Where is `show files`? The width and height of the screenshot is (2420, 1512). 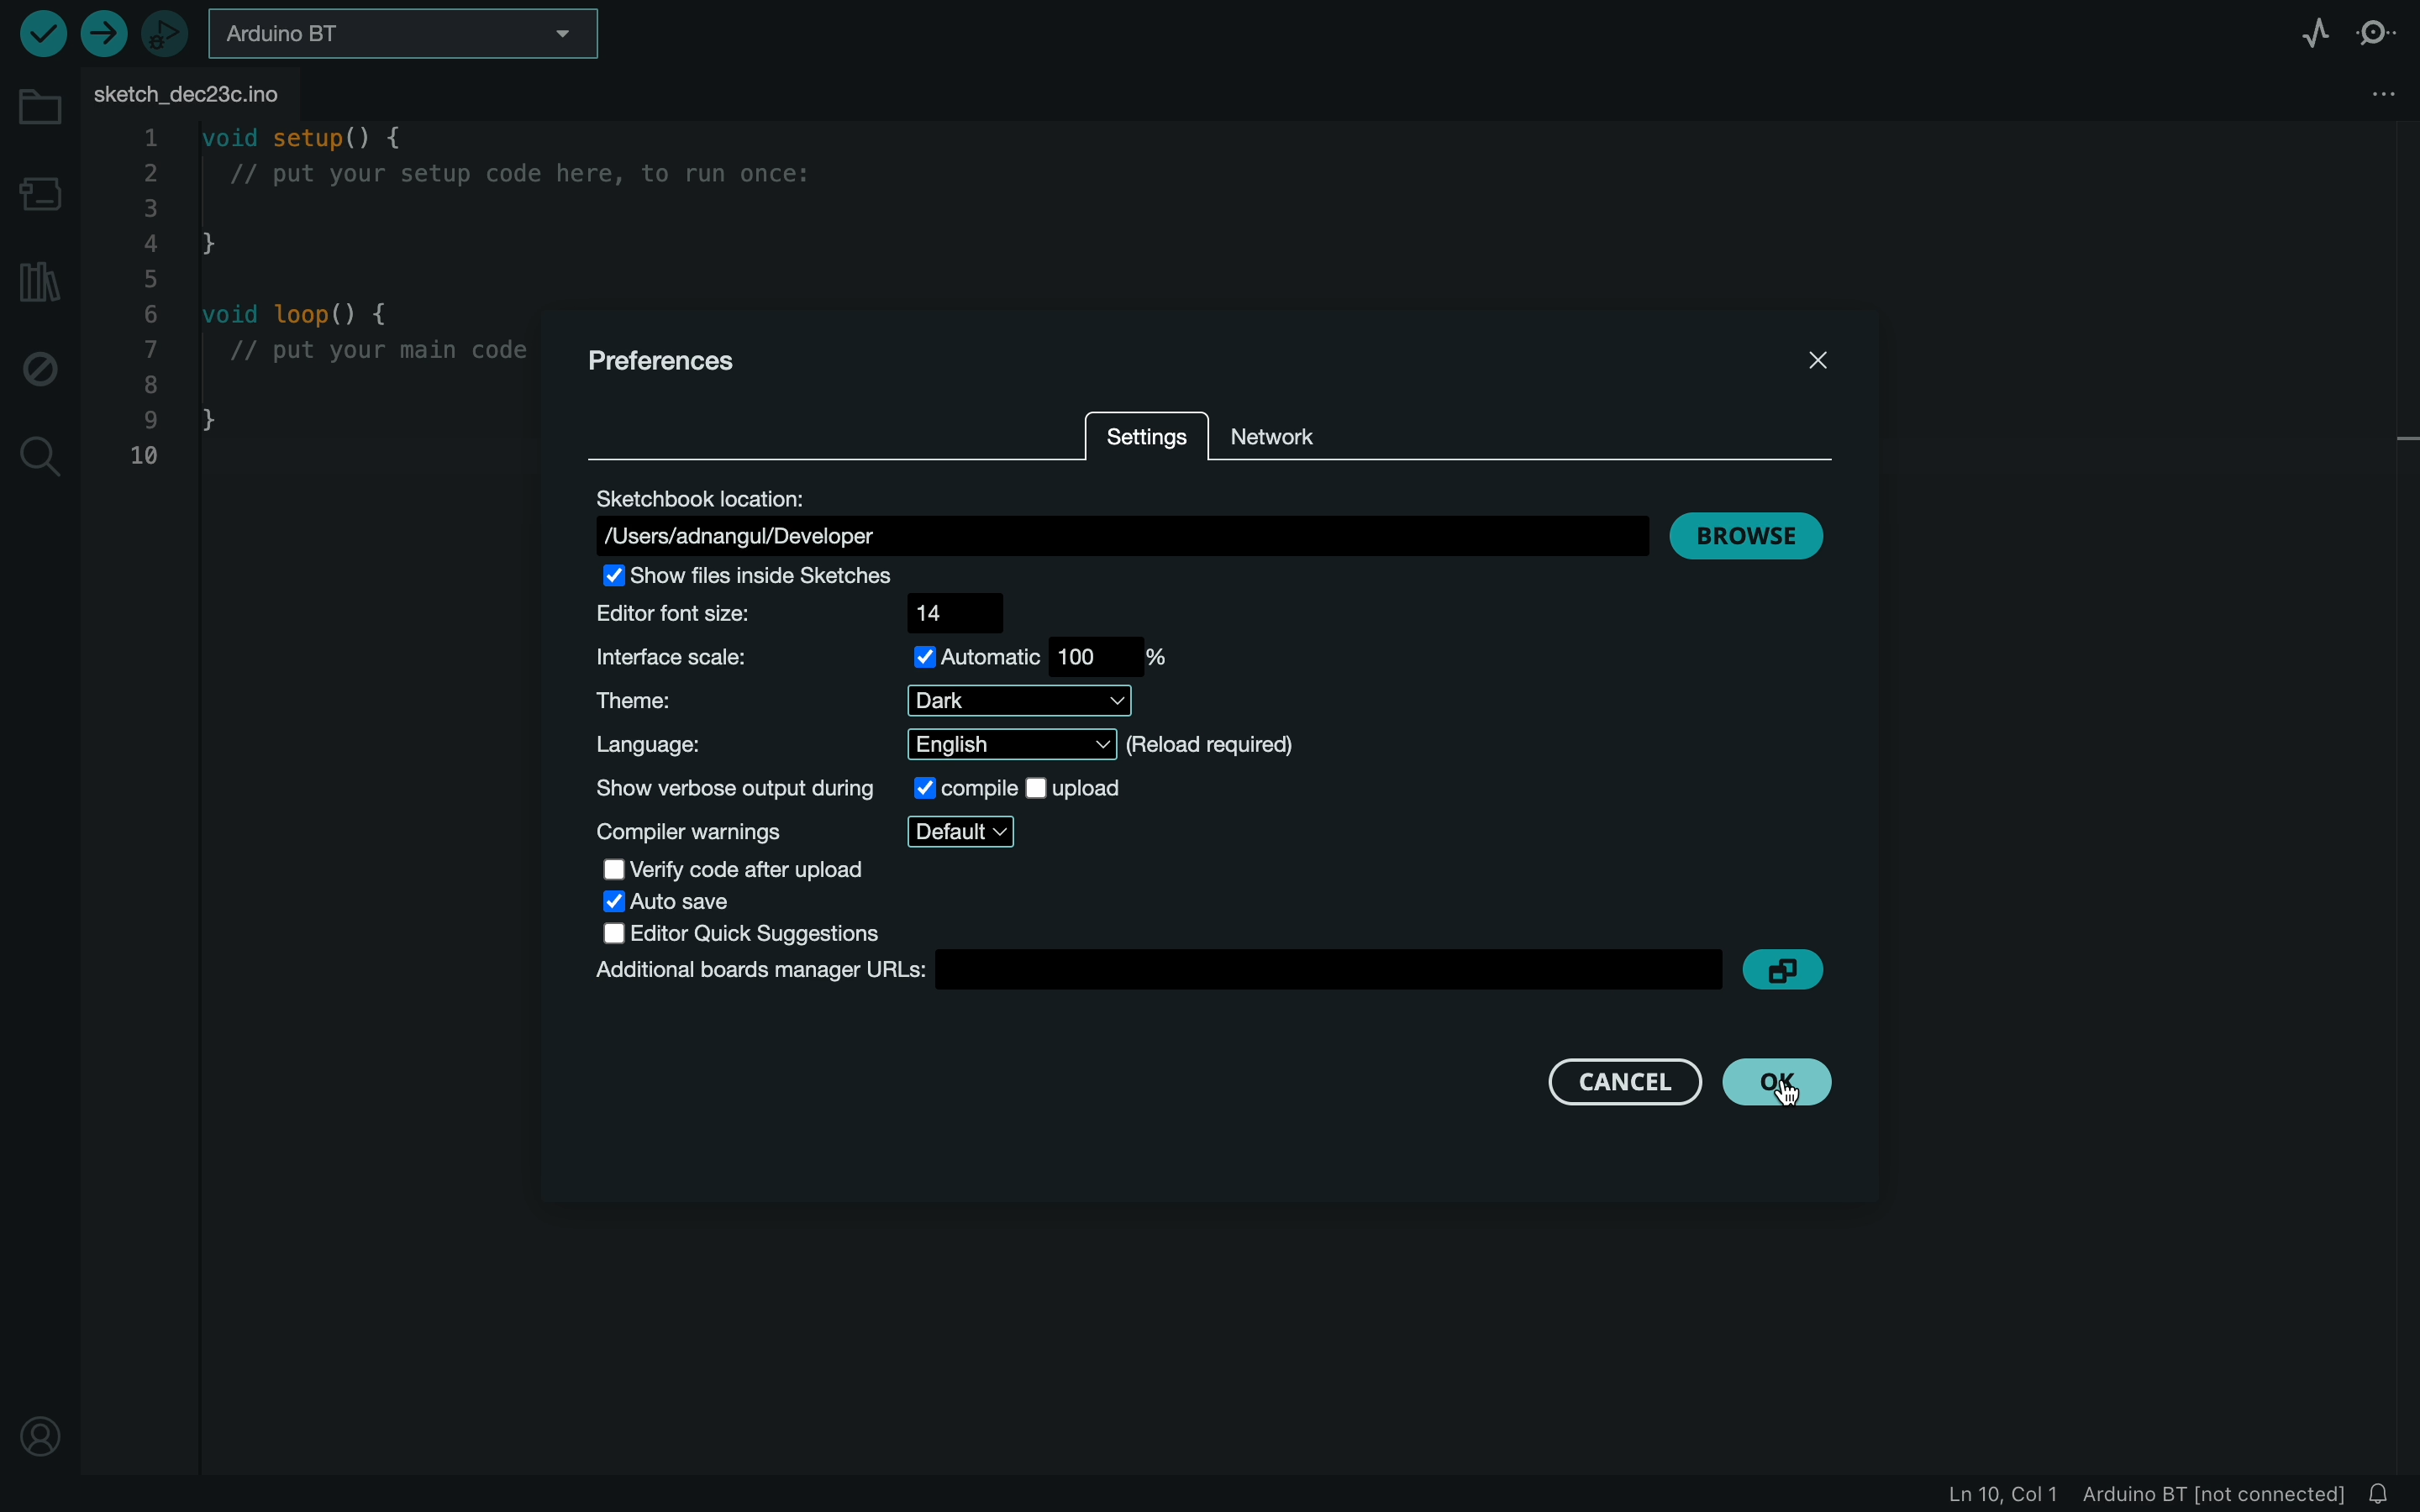
show files is located at coordinates (797, 580).